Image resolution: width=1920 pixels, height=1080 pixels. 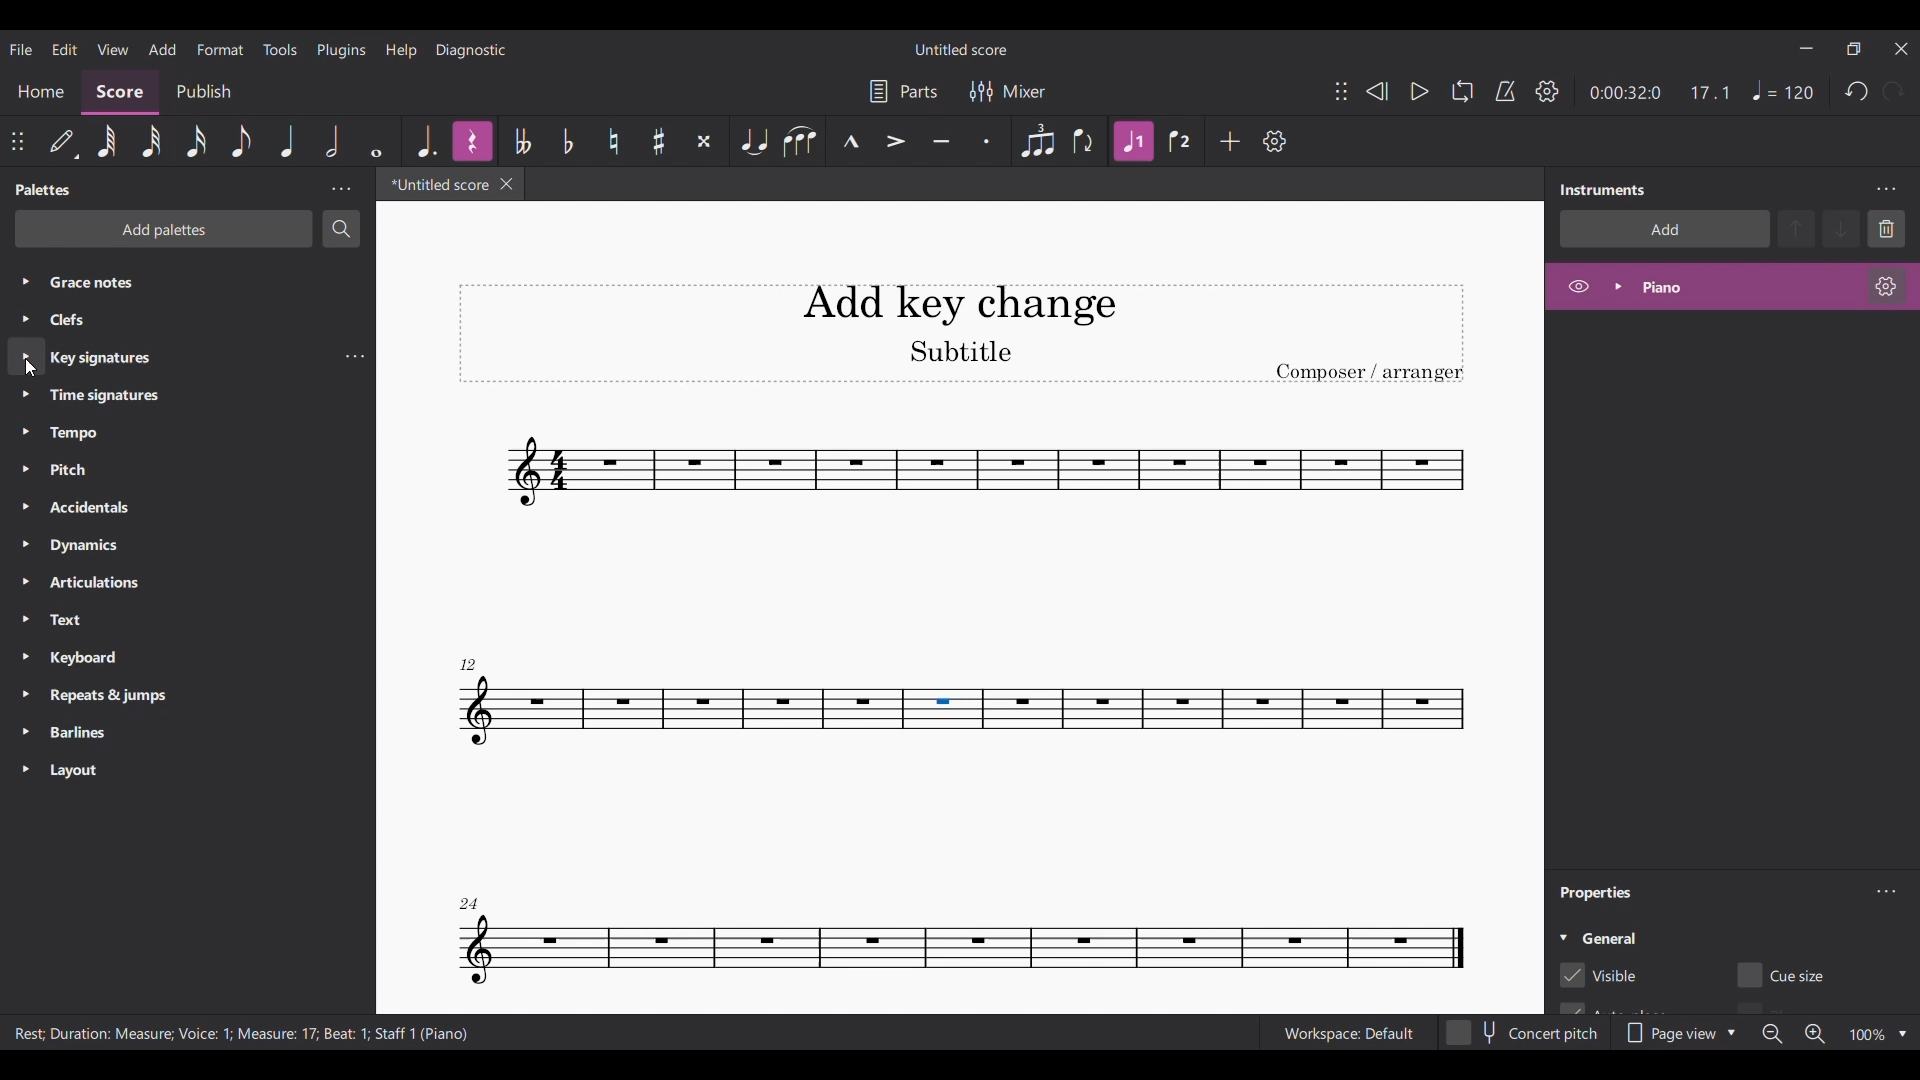 What do you see at coordinates (1732, 287) in the screenshot?
I see `Highlighted due to current selection` at bounding box center [1732, 287].